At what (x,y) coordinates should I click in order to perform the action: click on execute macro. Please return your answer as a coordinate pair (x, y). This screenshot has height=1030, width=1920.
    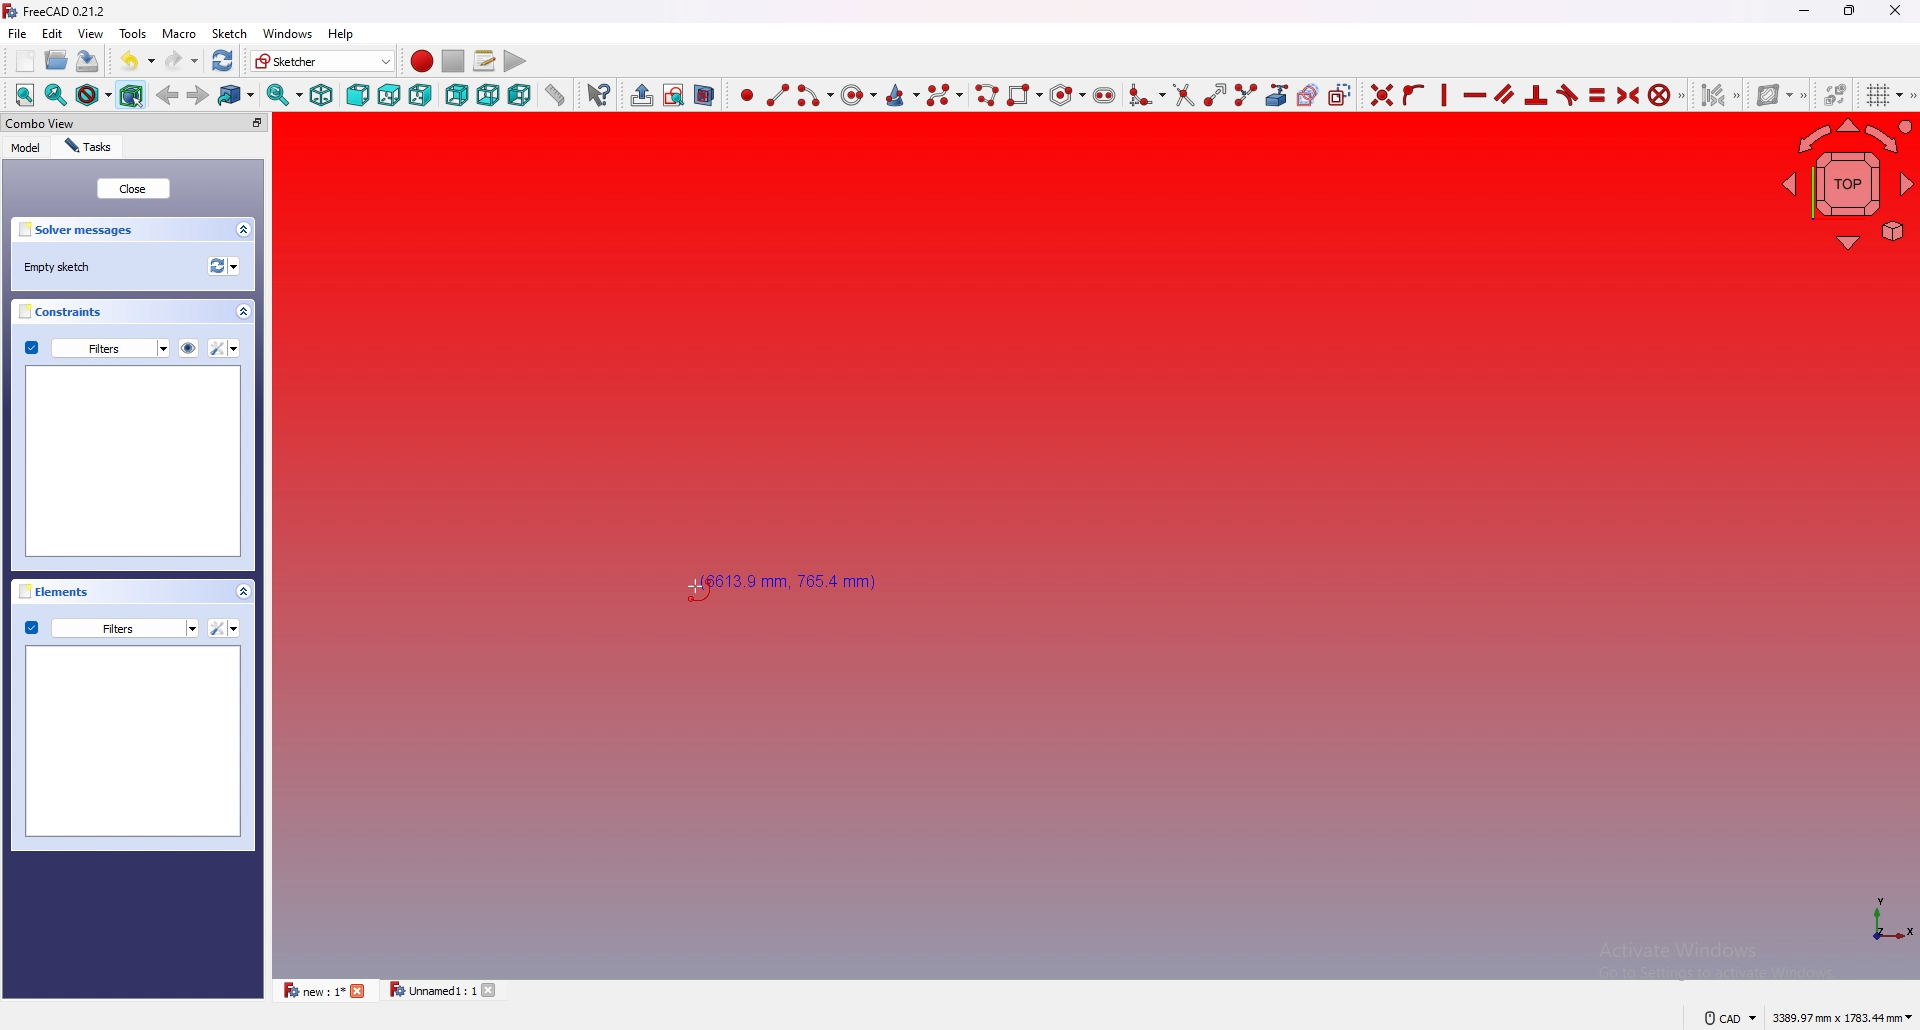
    Looking at the image, I should click on (515, 61).